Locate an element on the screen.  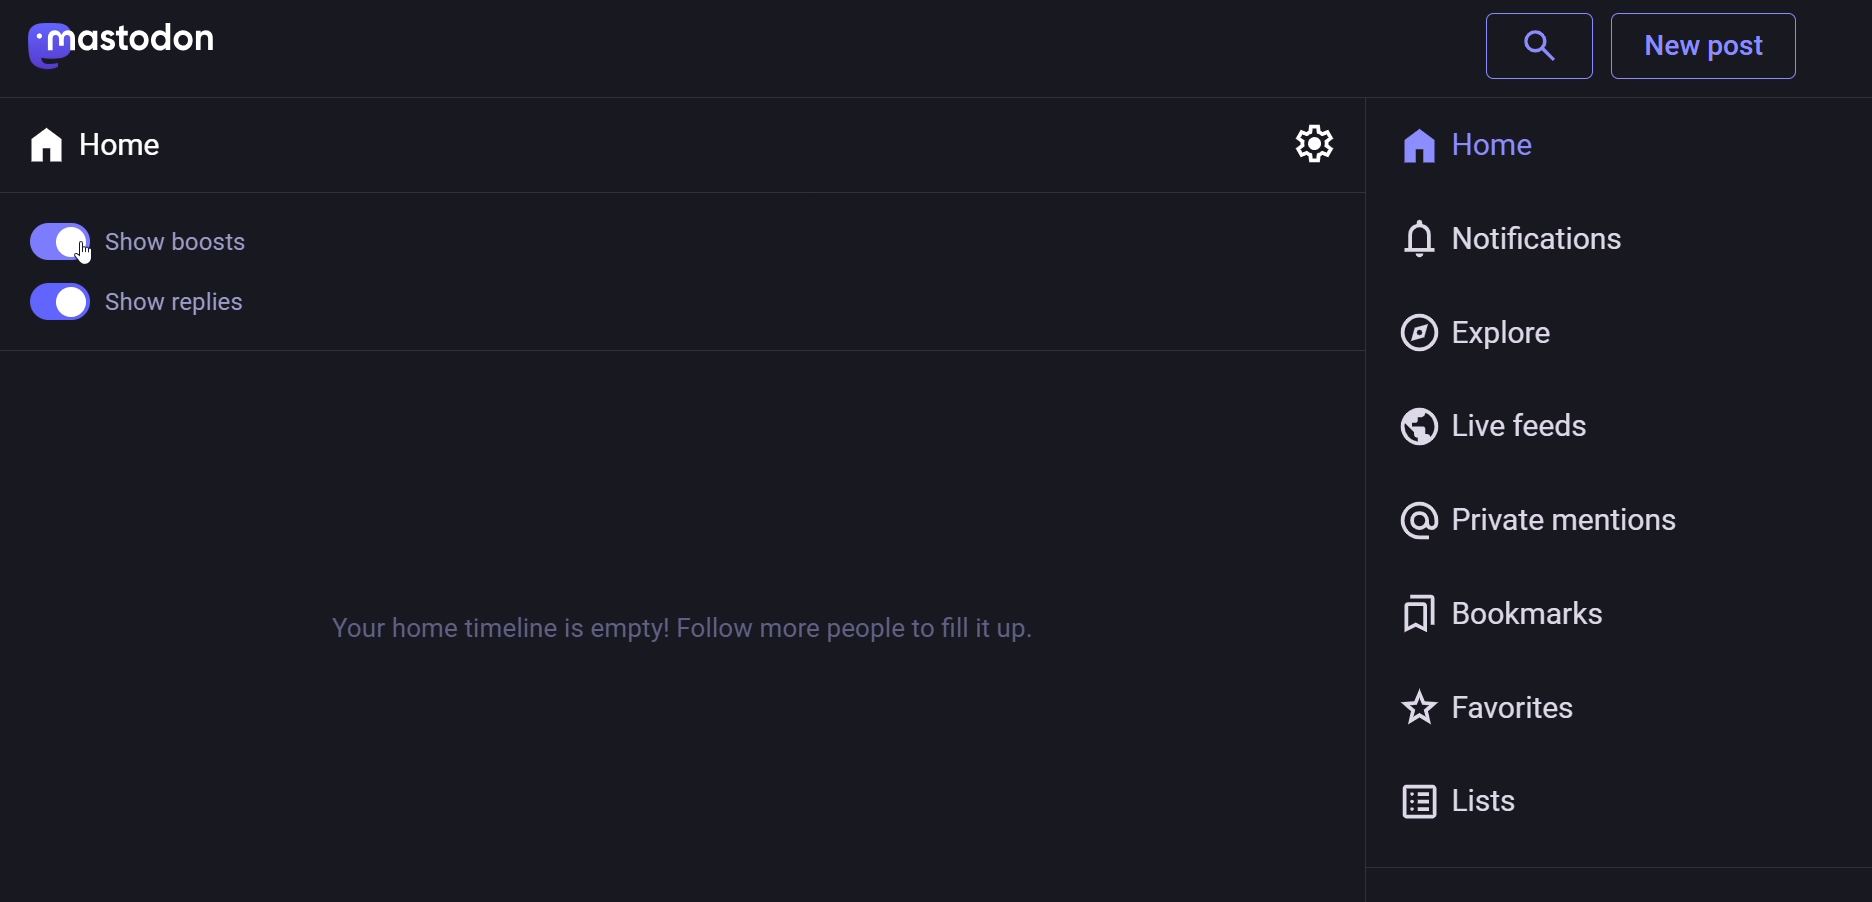
setting is located at coordinates (1313, 133).